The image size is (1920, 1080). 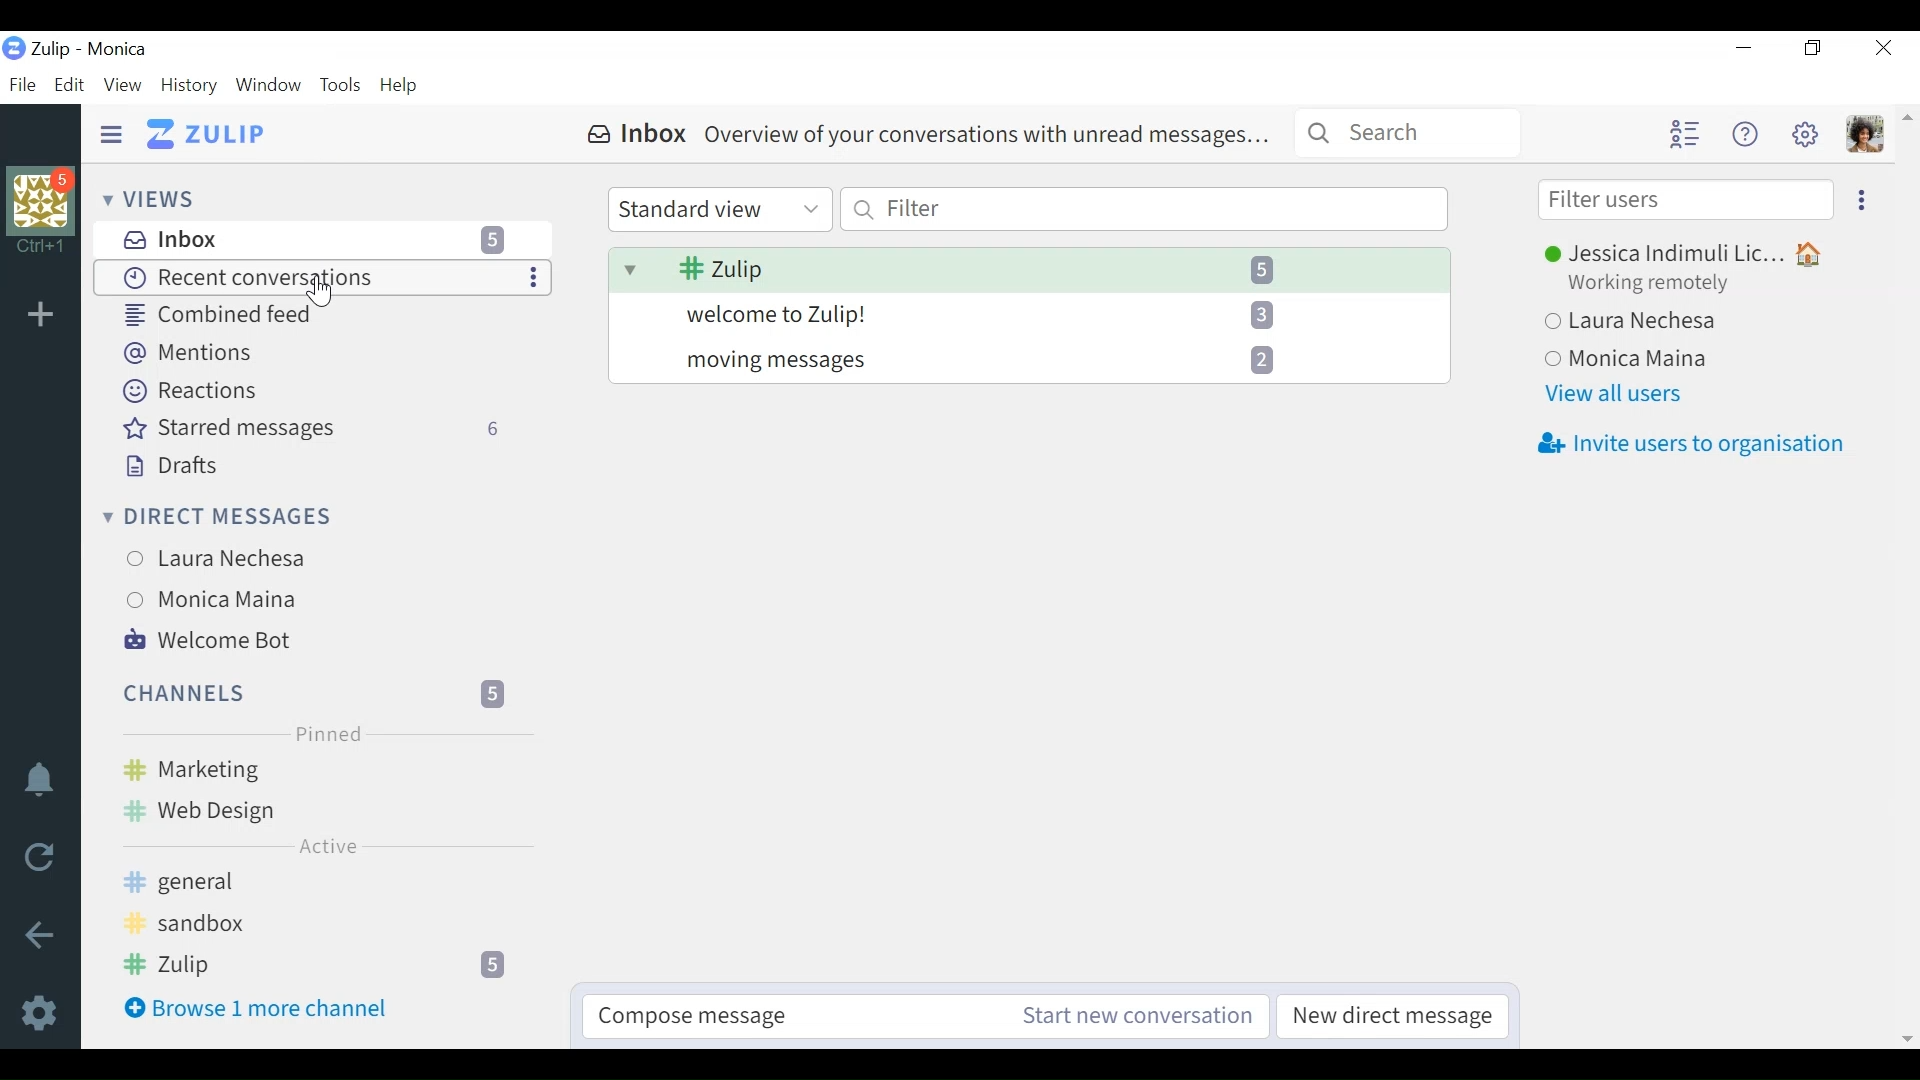 What do you see at coordinates (1690, 445) in the screenshot?
I see `Invite users to organisation` at bounding box center [1690, 445].